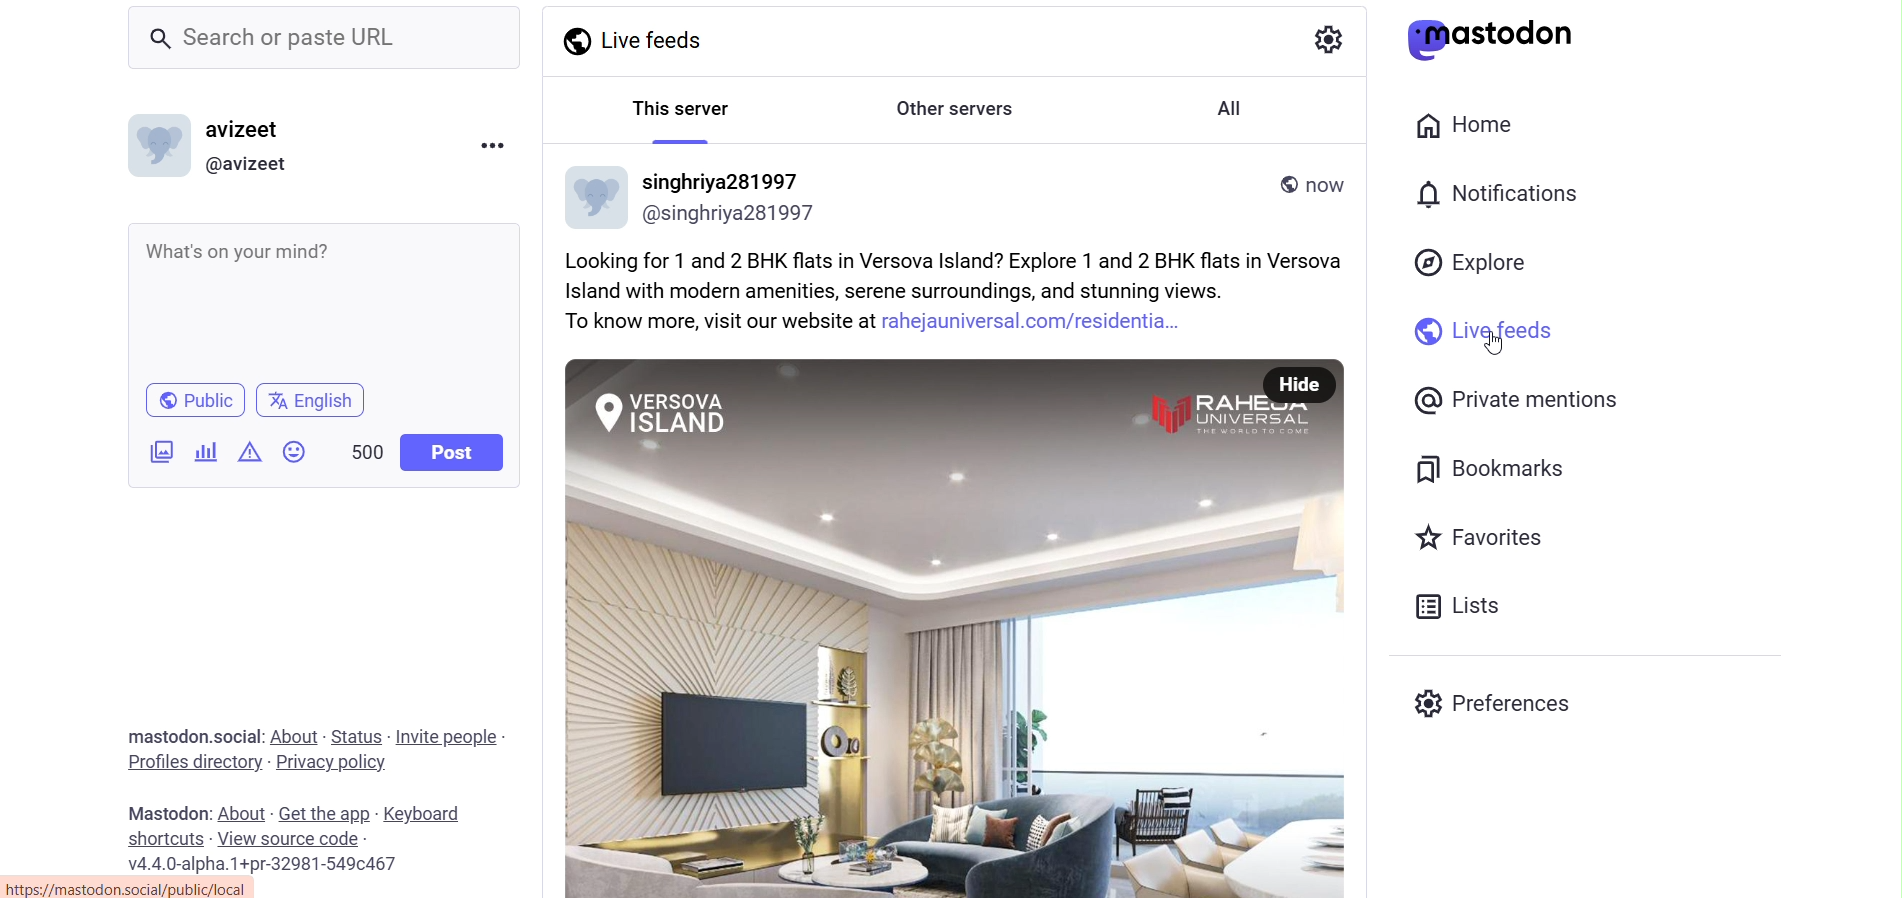  I want to click on images/videos, so click(162, 451).